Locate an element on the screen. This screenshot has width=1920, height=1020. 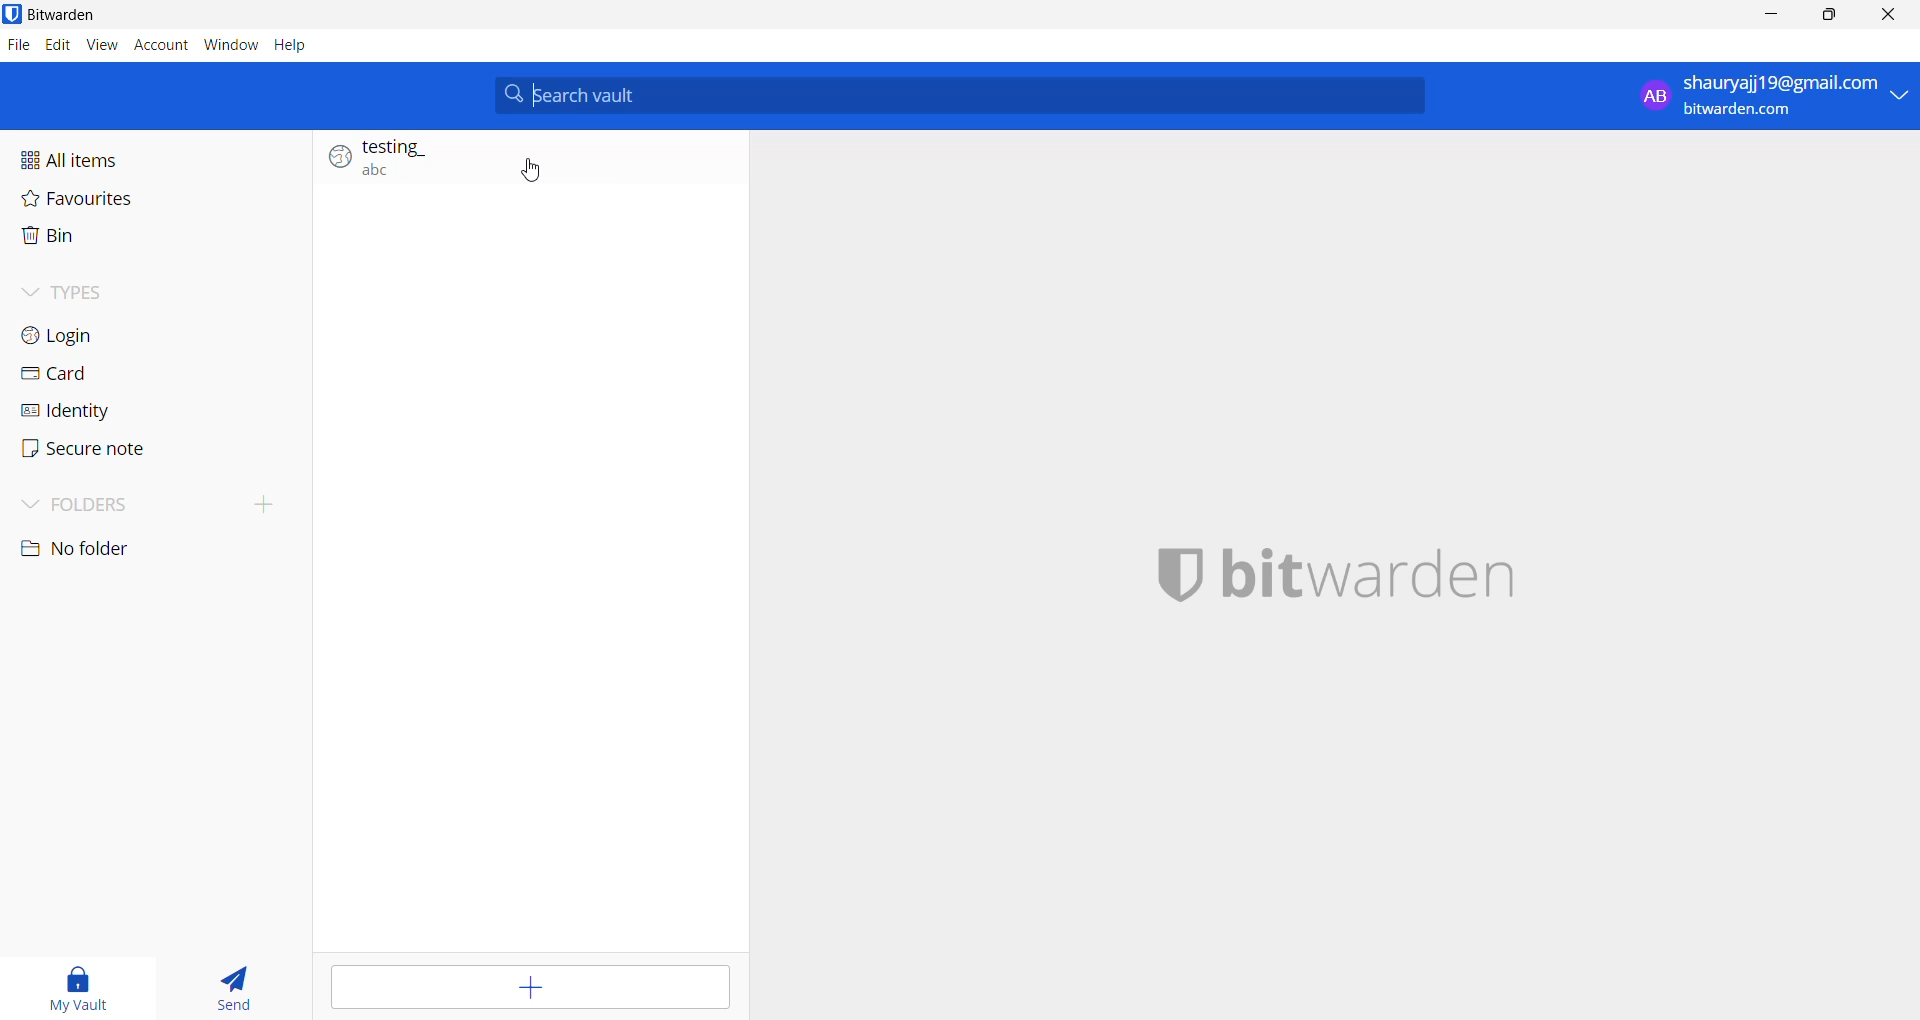
Card is located at coordinates (137, 375).